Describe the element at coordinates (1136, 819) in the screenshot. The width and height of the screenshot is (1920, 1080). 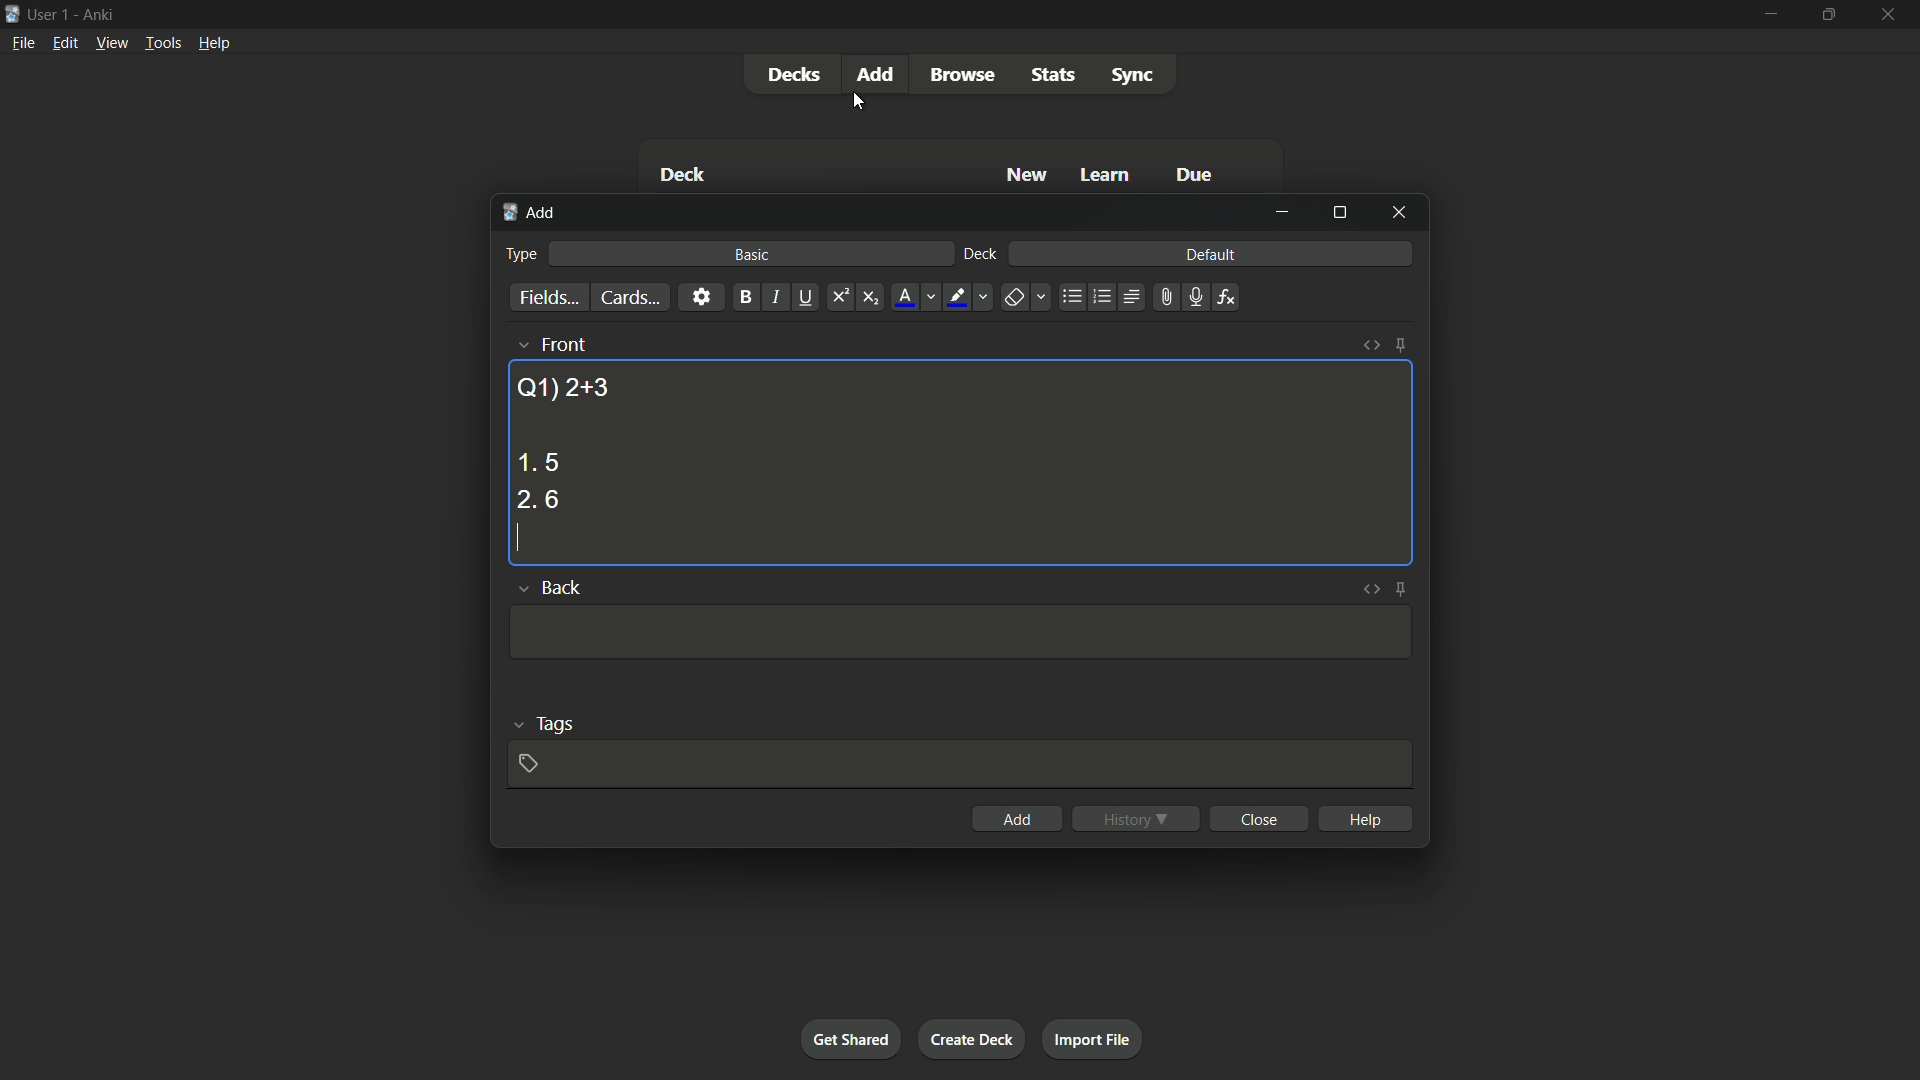
I see `history` at that location.